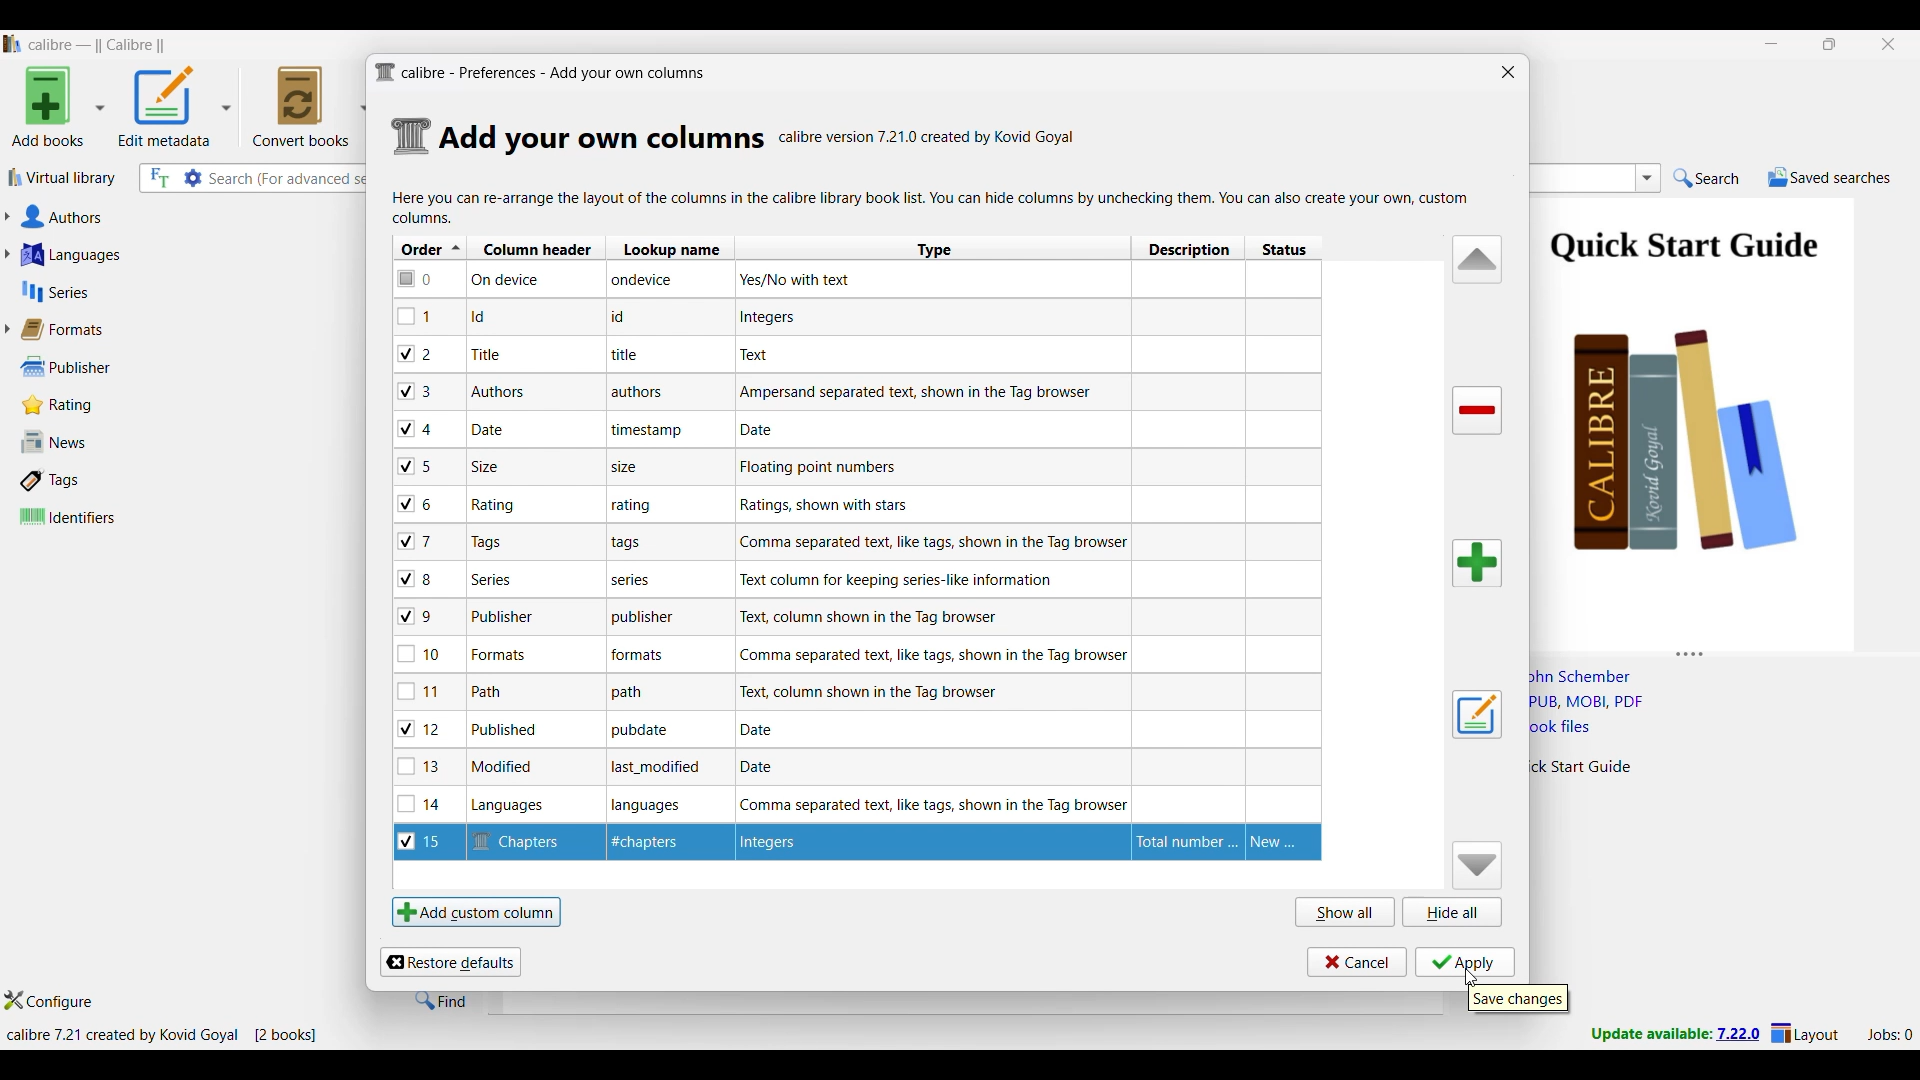 The width and height of the screenshot is (1920, 1080). What do you see at coordinates (1283, 248) in the screenshot?
I see `Status column` at bounding box center [1283, 248].